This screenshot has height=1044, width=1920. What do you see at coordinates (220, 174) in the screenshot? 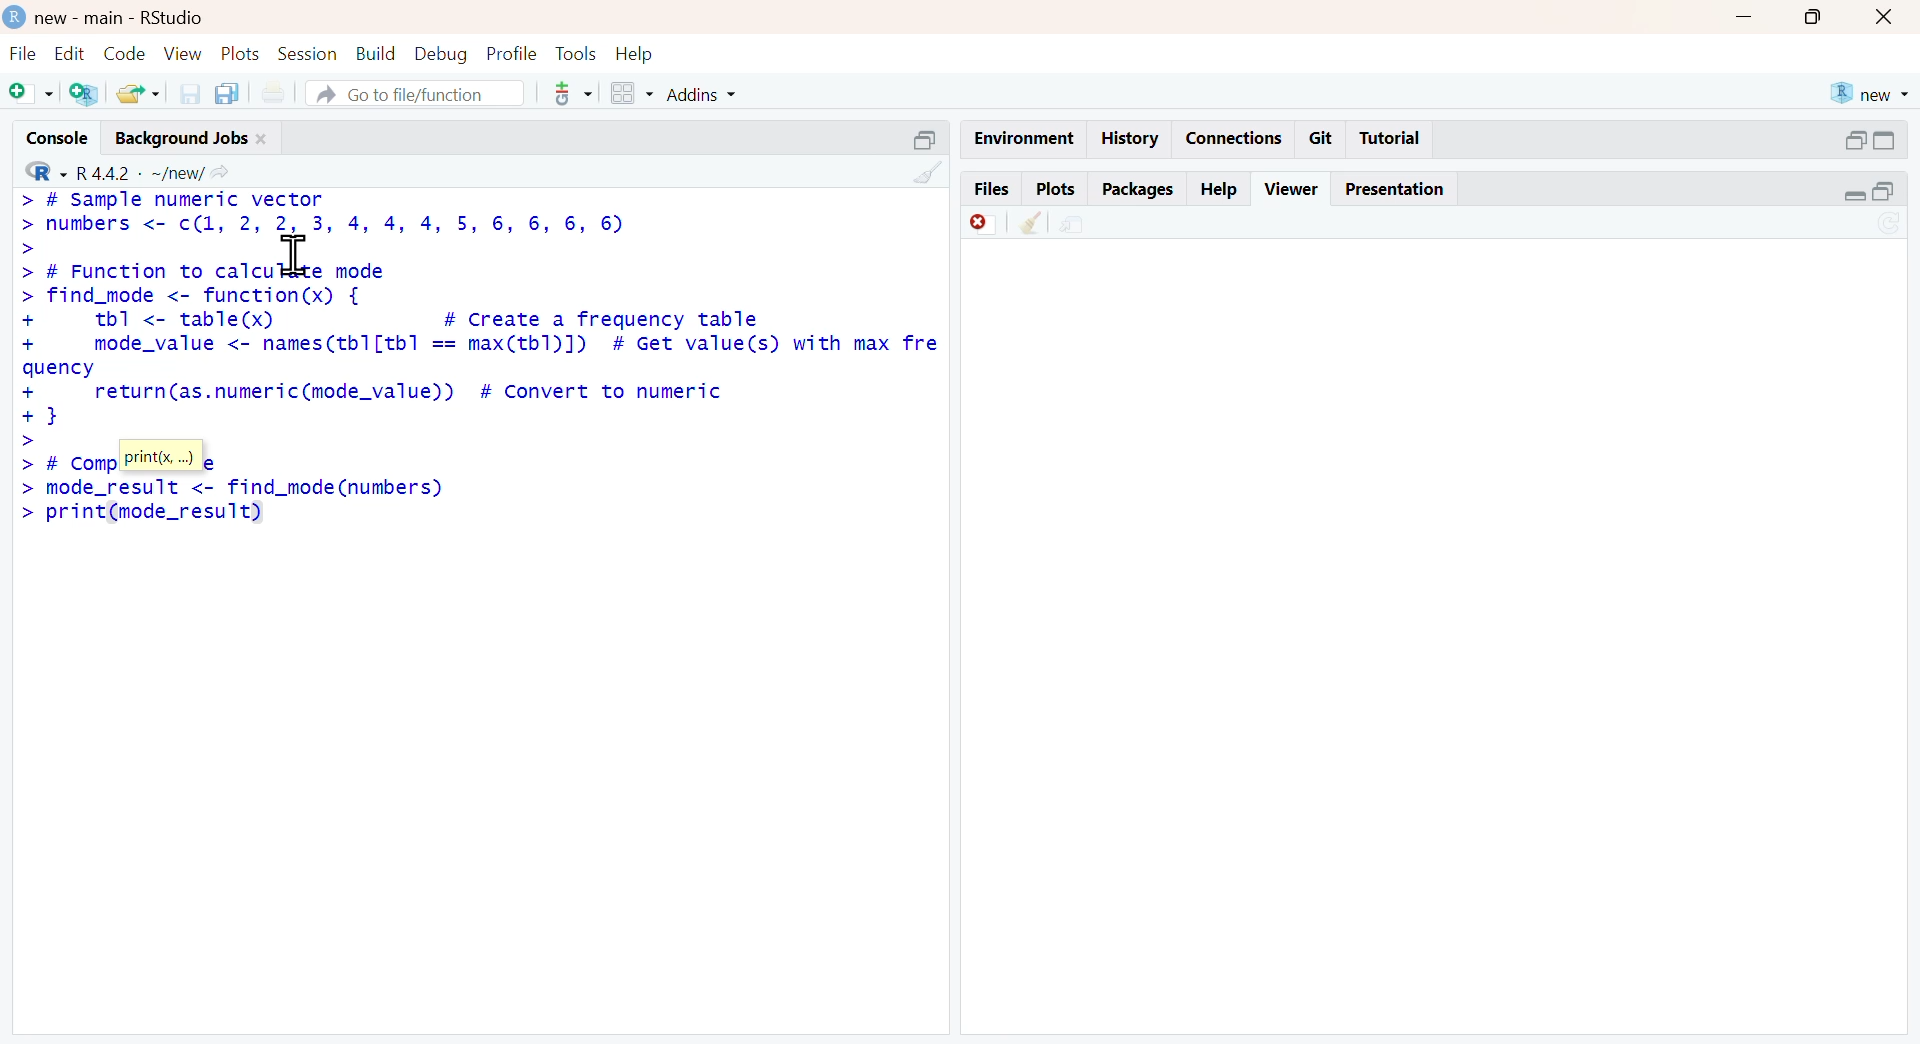
I see `share icon` at bounding box center [220, 174].